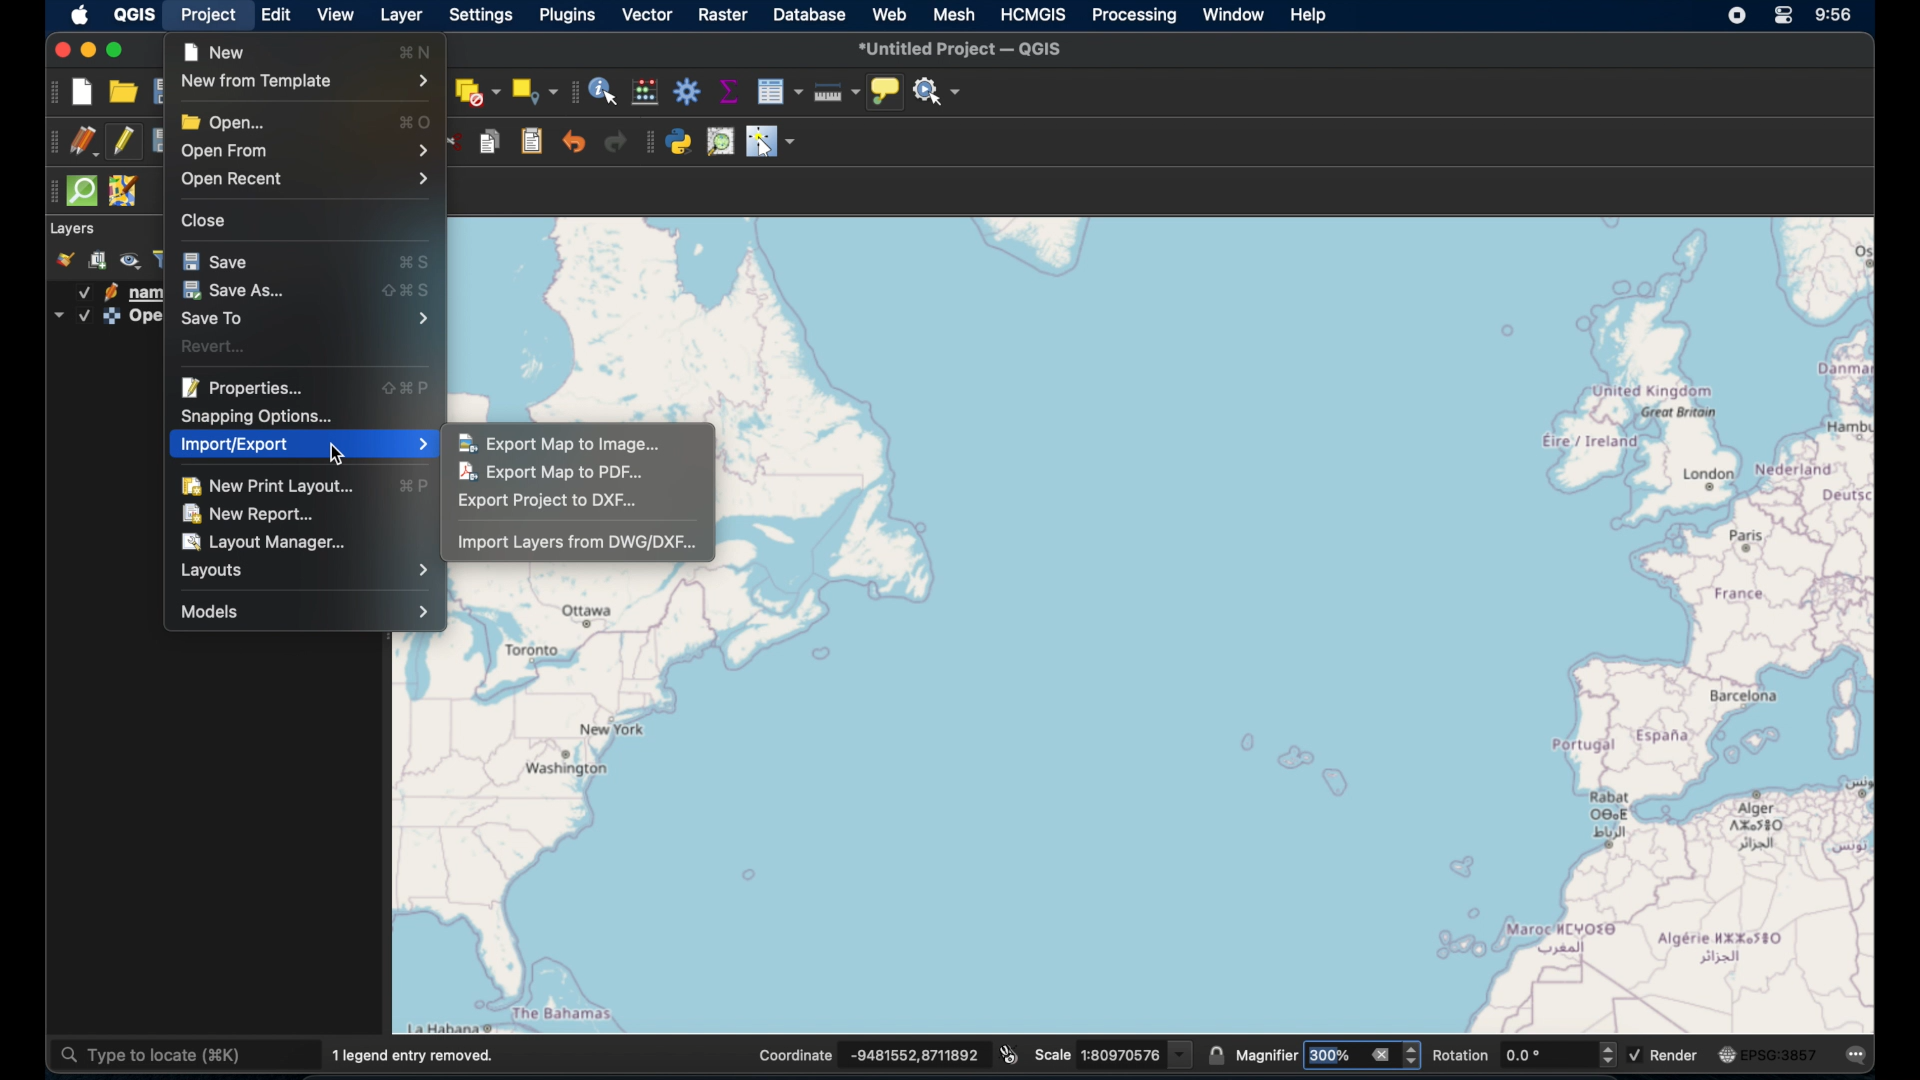  I want to click on switches cursor to configurable pointer, so click(773, 144).